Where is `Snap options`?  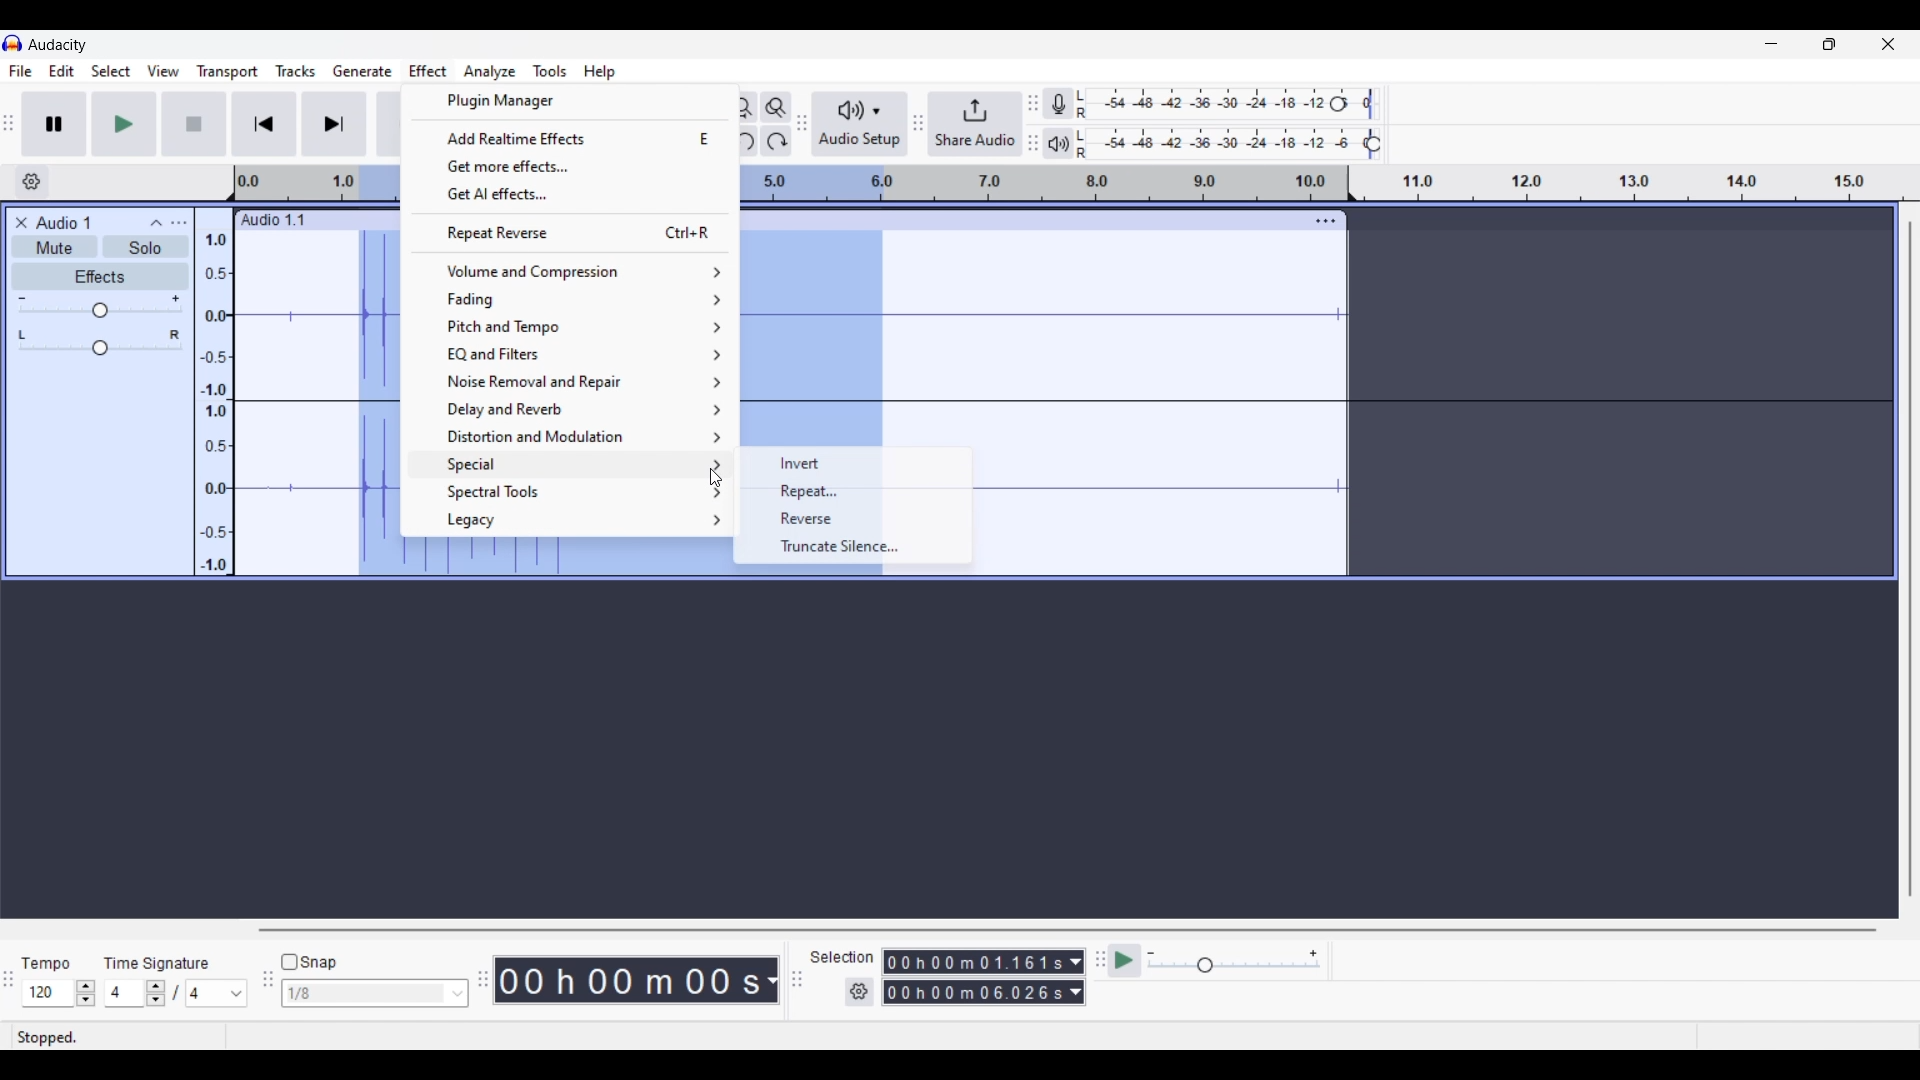
Snap options is located at coordinates (458, 994).